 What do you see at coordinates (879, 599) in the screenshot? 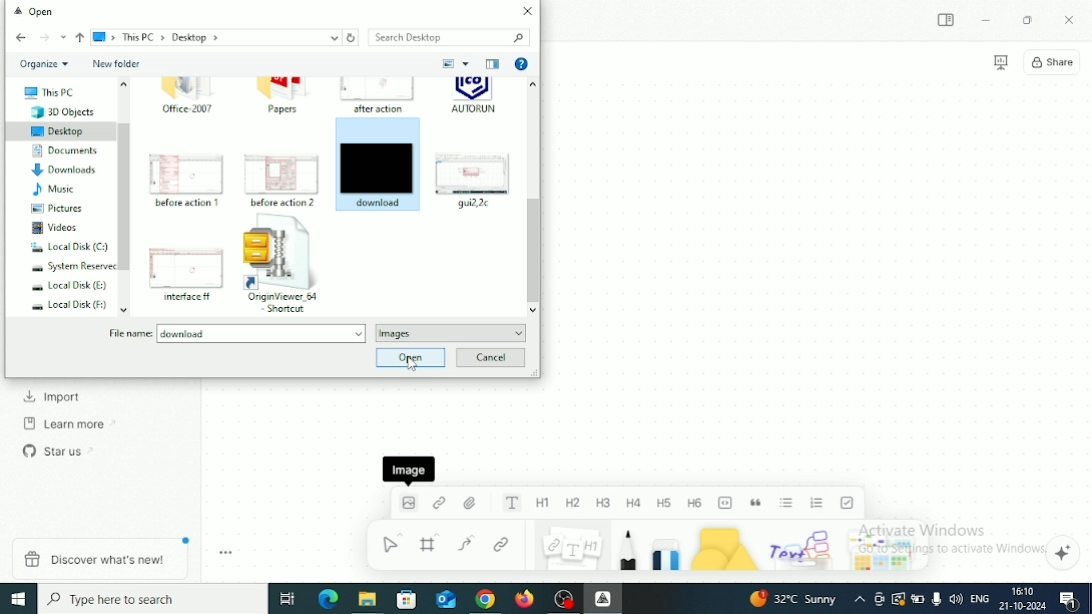
I see `Meet Now` at bounding box center [879, 599].